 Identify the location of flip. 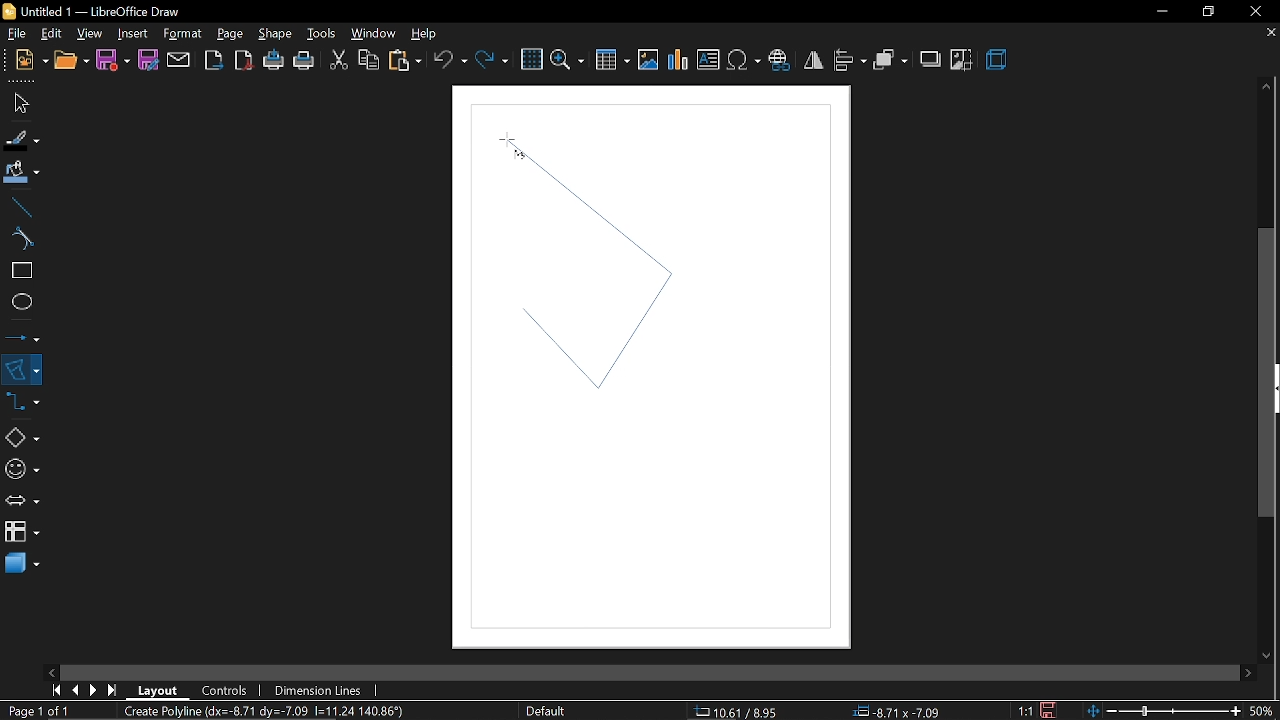
(814, 61).